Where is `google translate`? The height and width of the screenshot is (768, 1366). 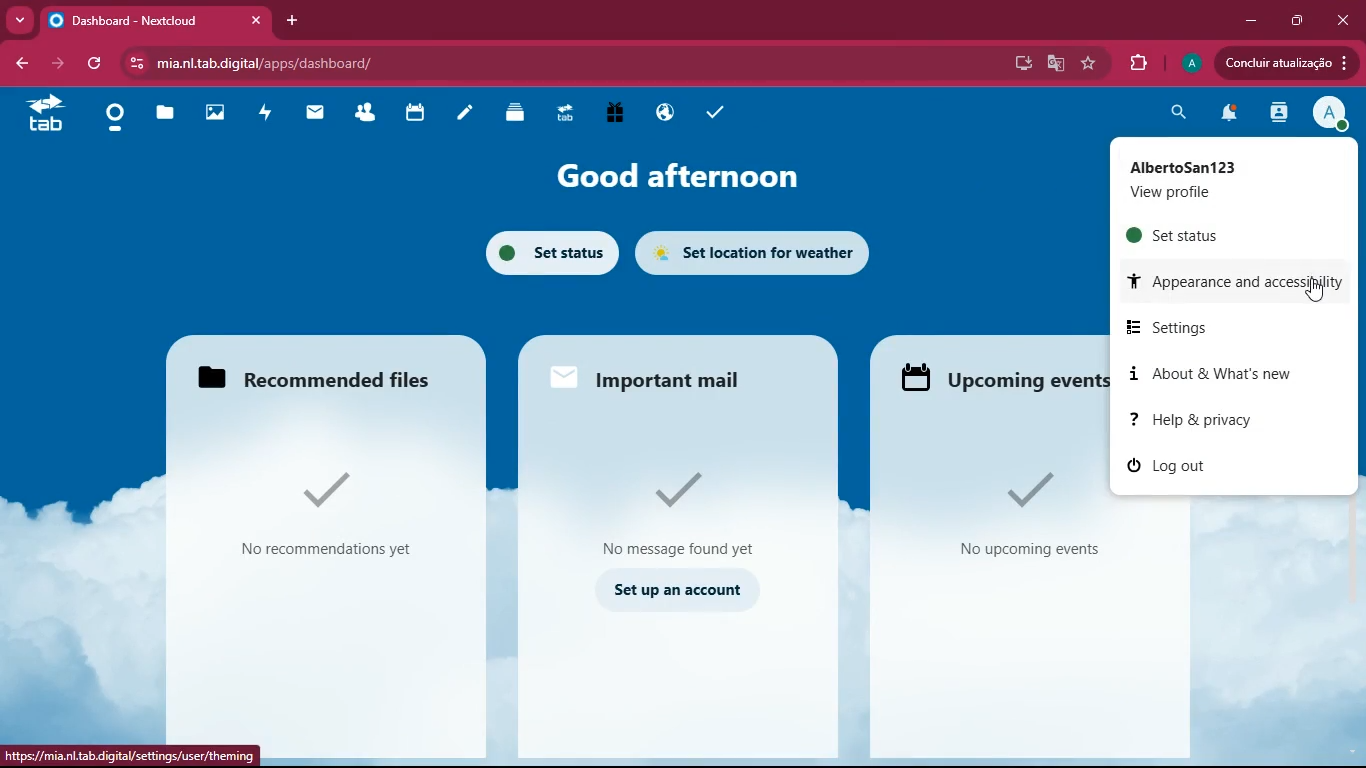
google translate is located at coordinates (1055, 63).